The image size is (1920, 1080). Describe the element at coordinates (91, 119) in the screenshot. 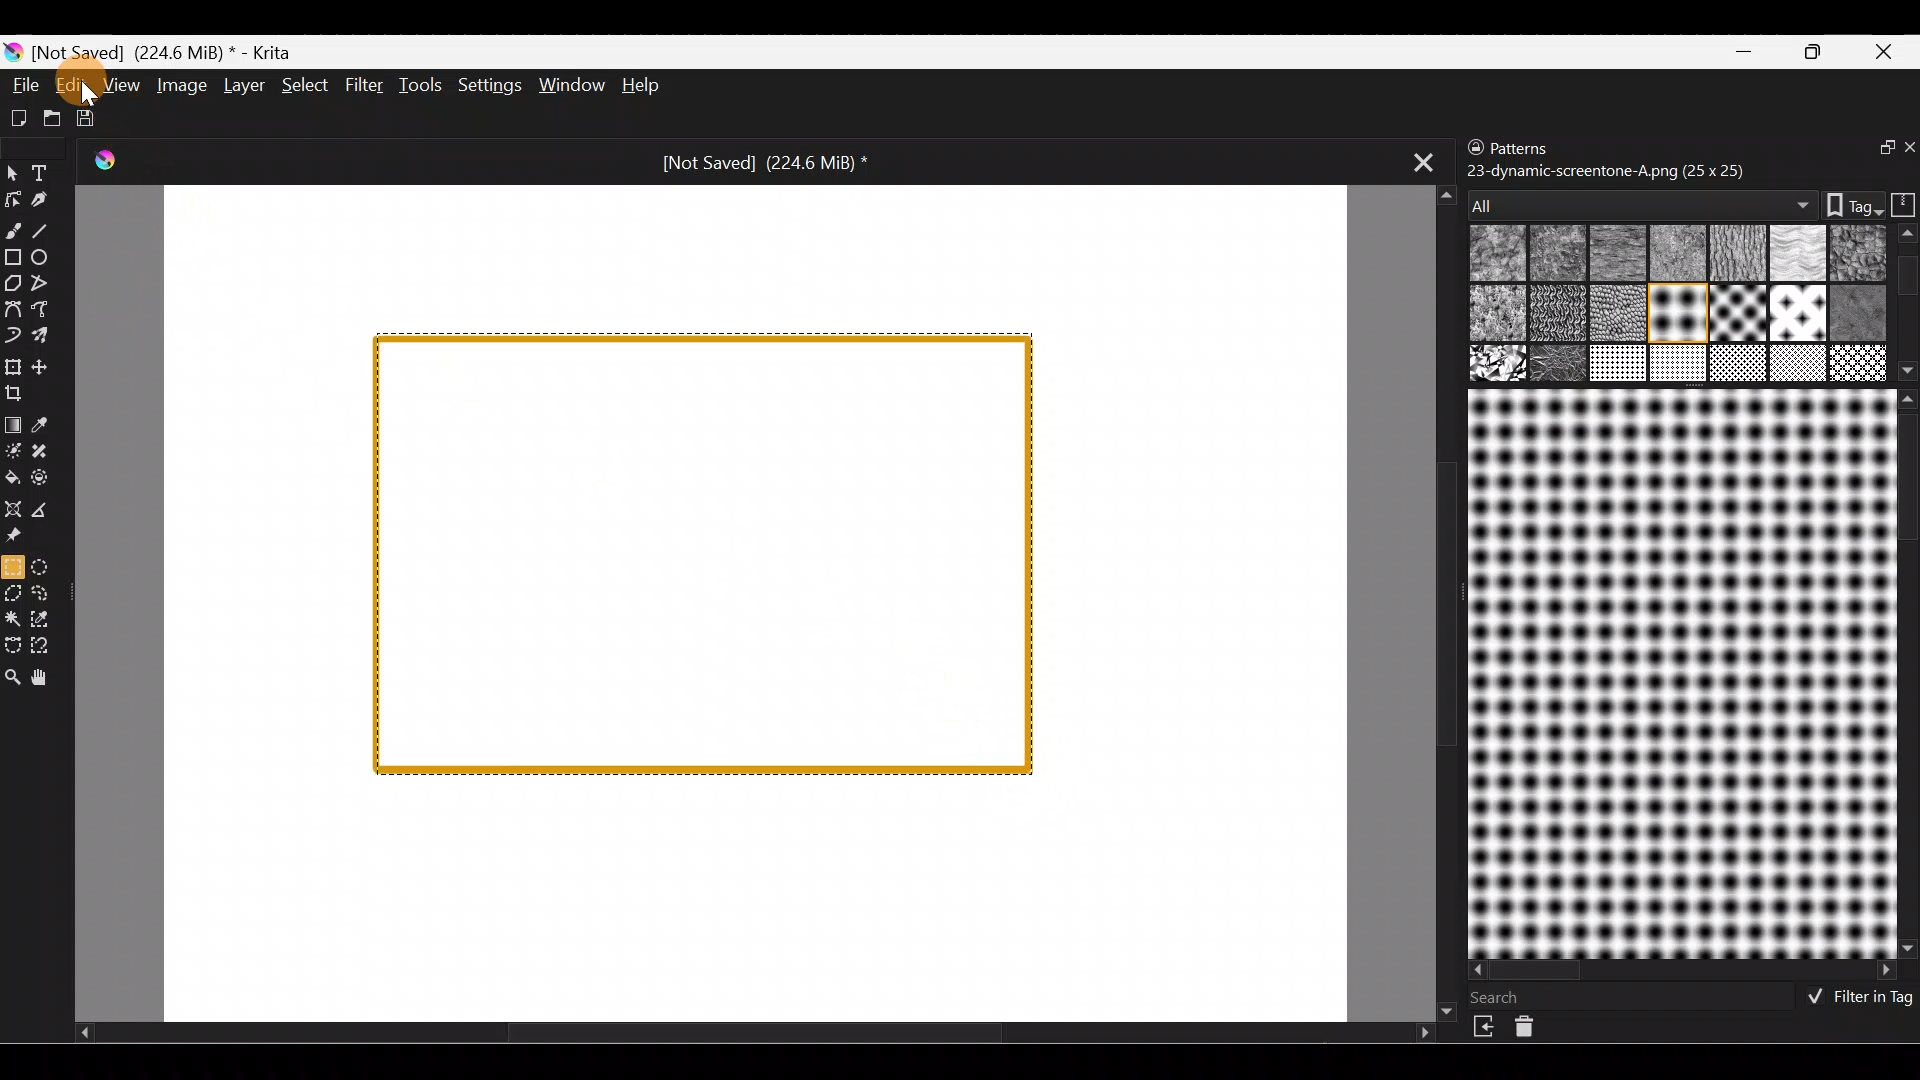

I see `Save` at that location.